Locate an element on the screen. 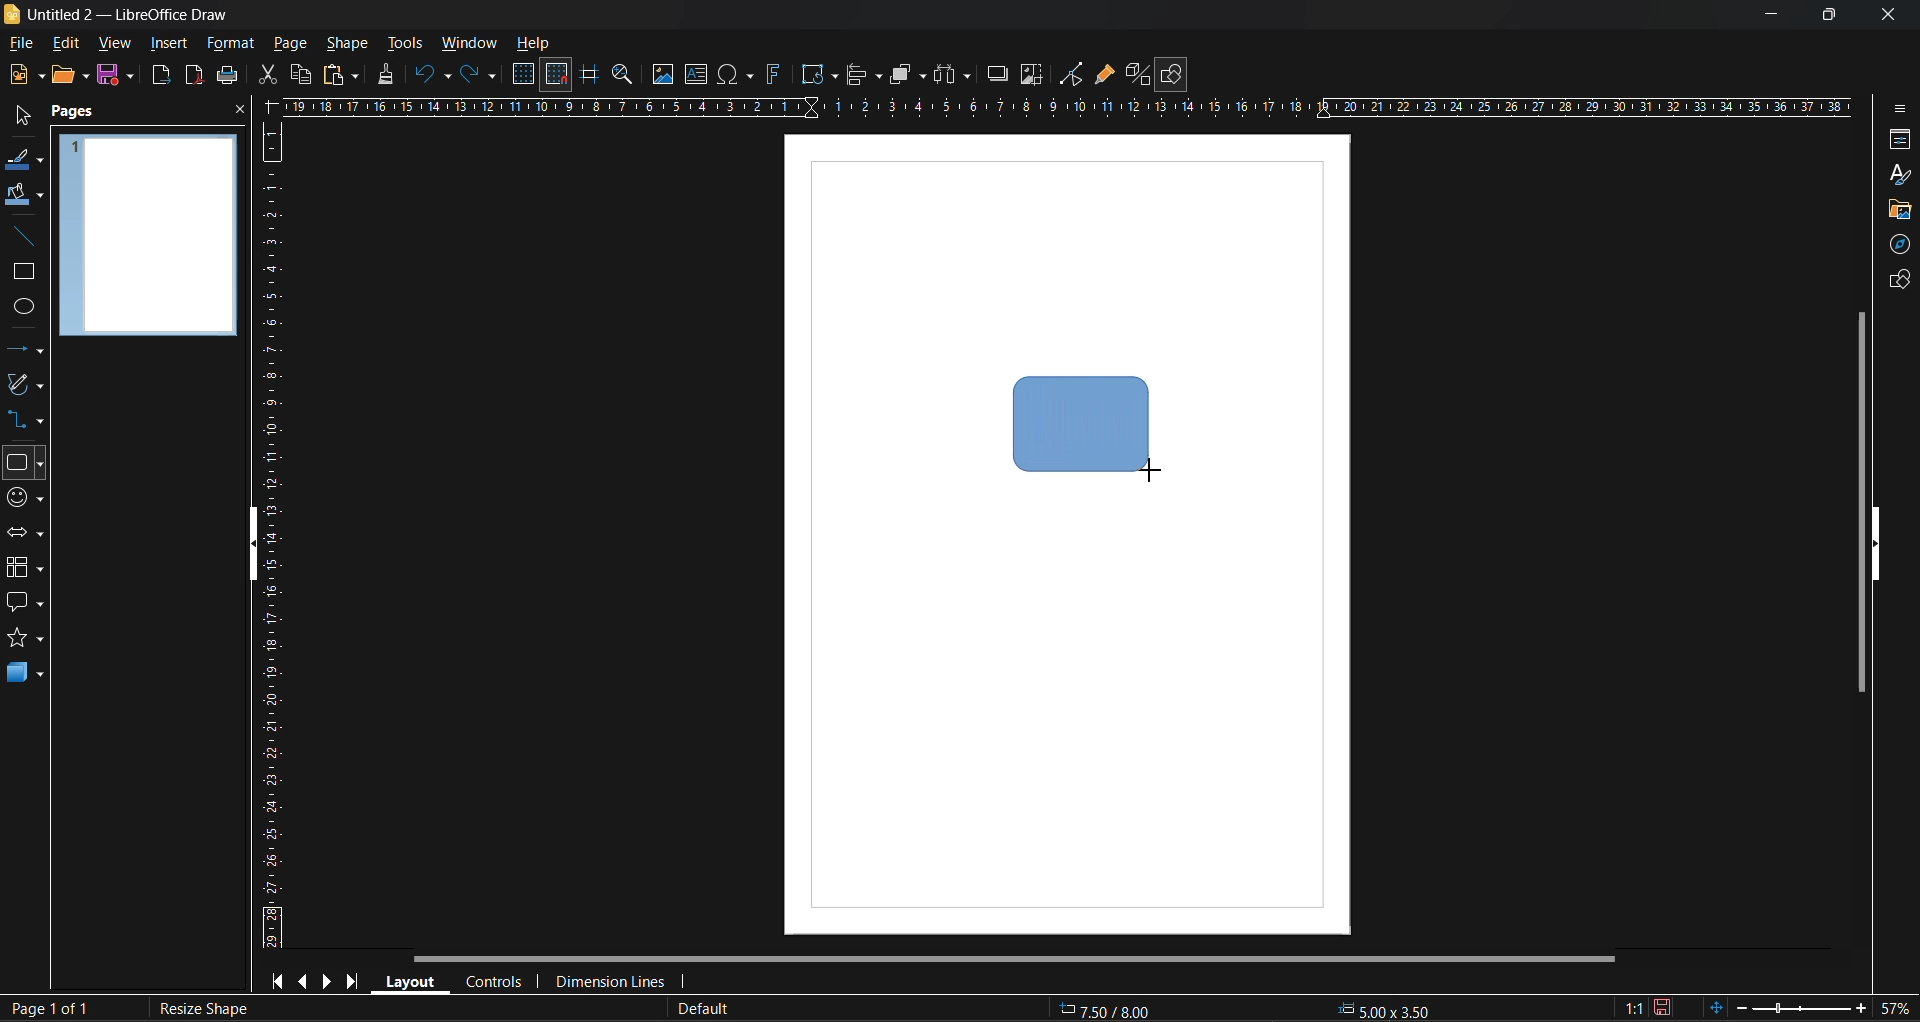  stars and banners is located at coordinates (23, 637).